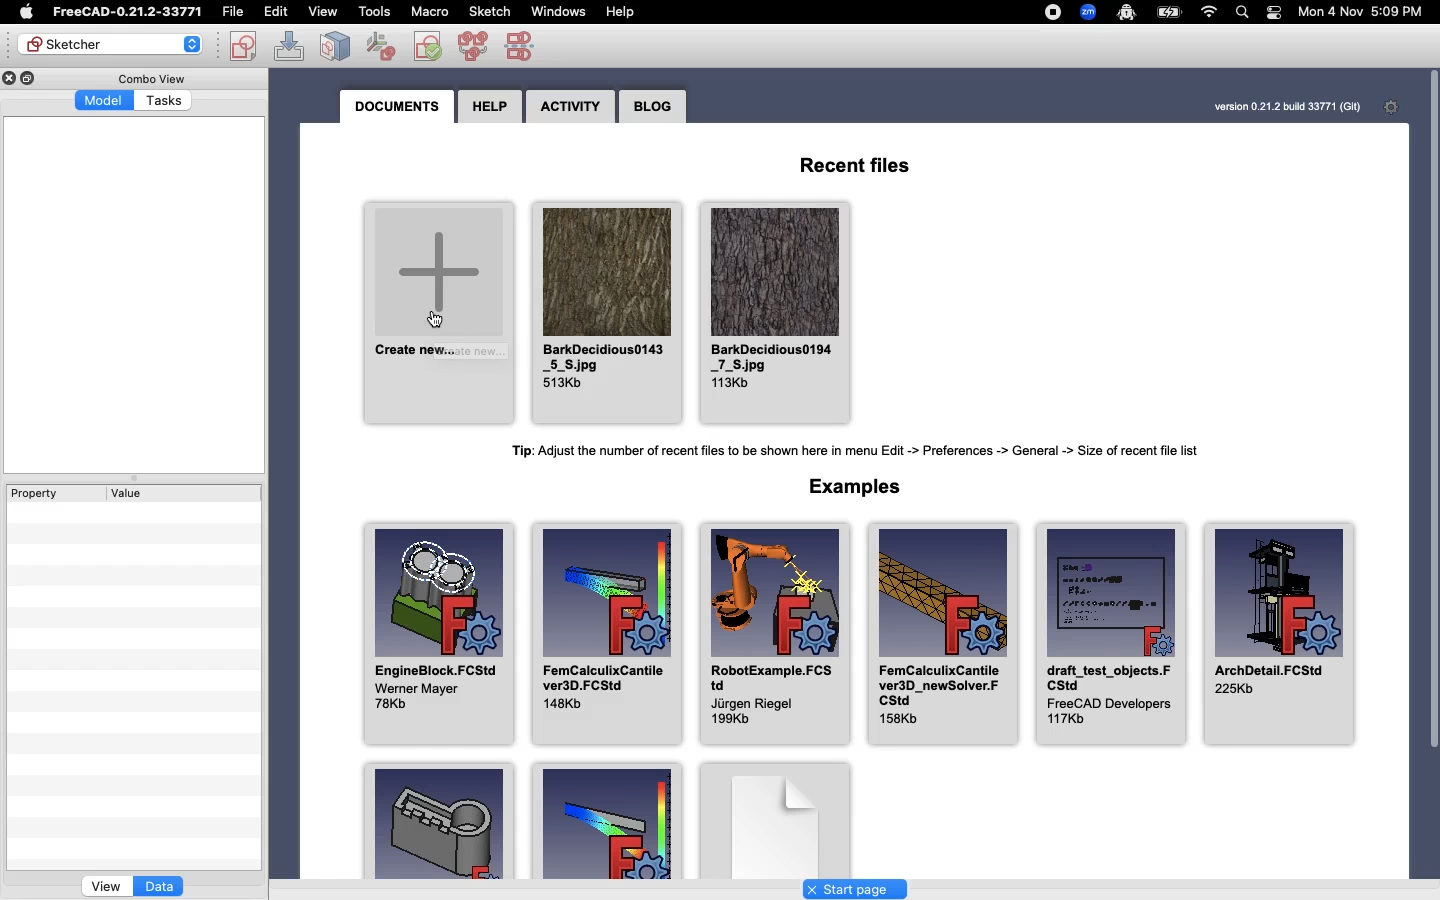 This screenshot has height=900, width=1440. I want to click on Sketch, so click(490, 10).